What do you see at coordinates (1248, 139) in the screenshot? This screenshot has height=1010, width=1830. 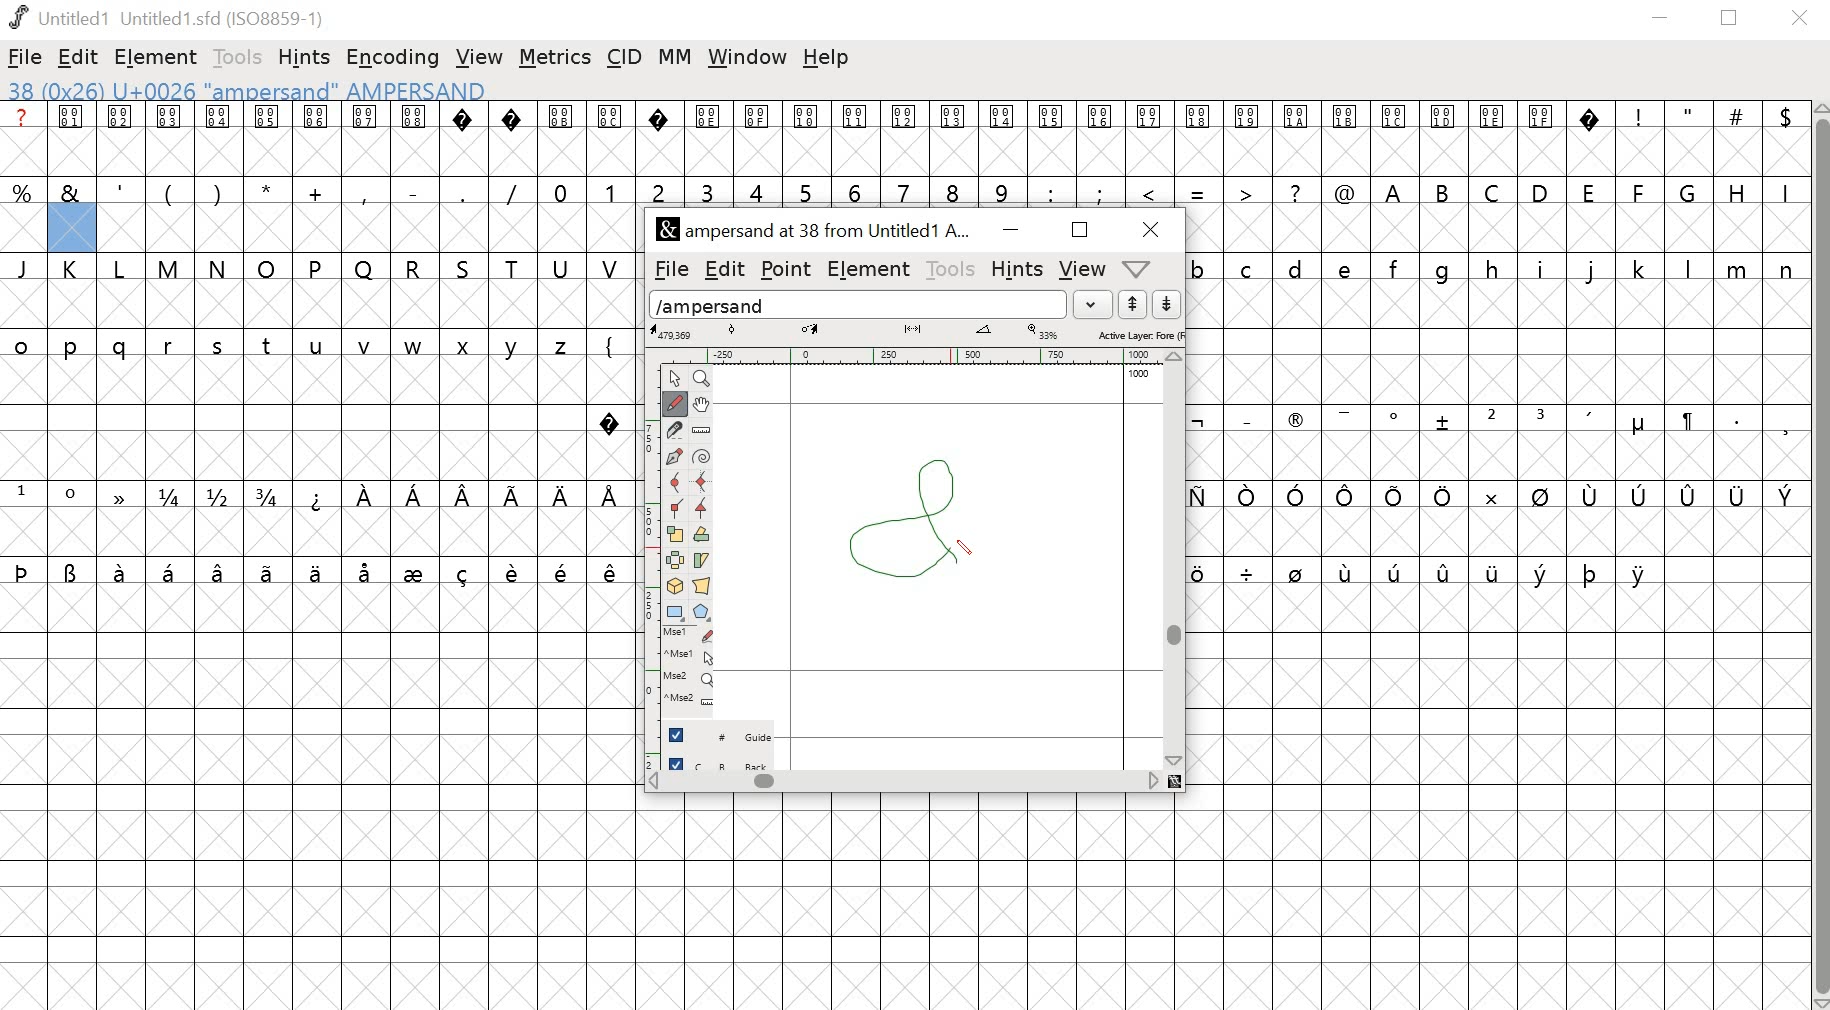 I see `0019` at bounding box center [1248, 139].